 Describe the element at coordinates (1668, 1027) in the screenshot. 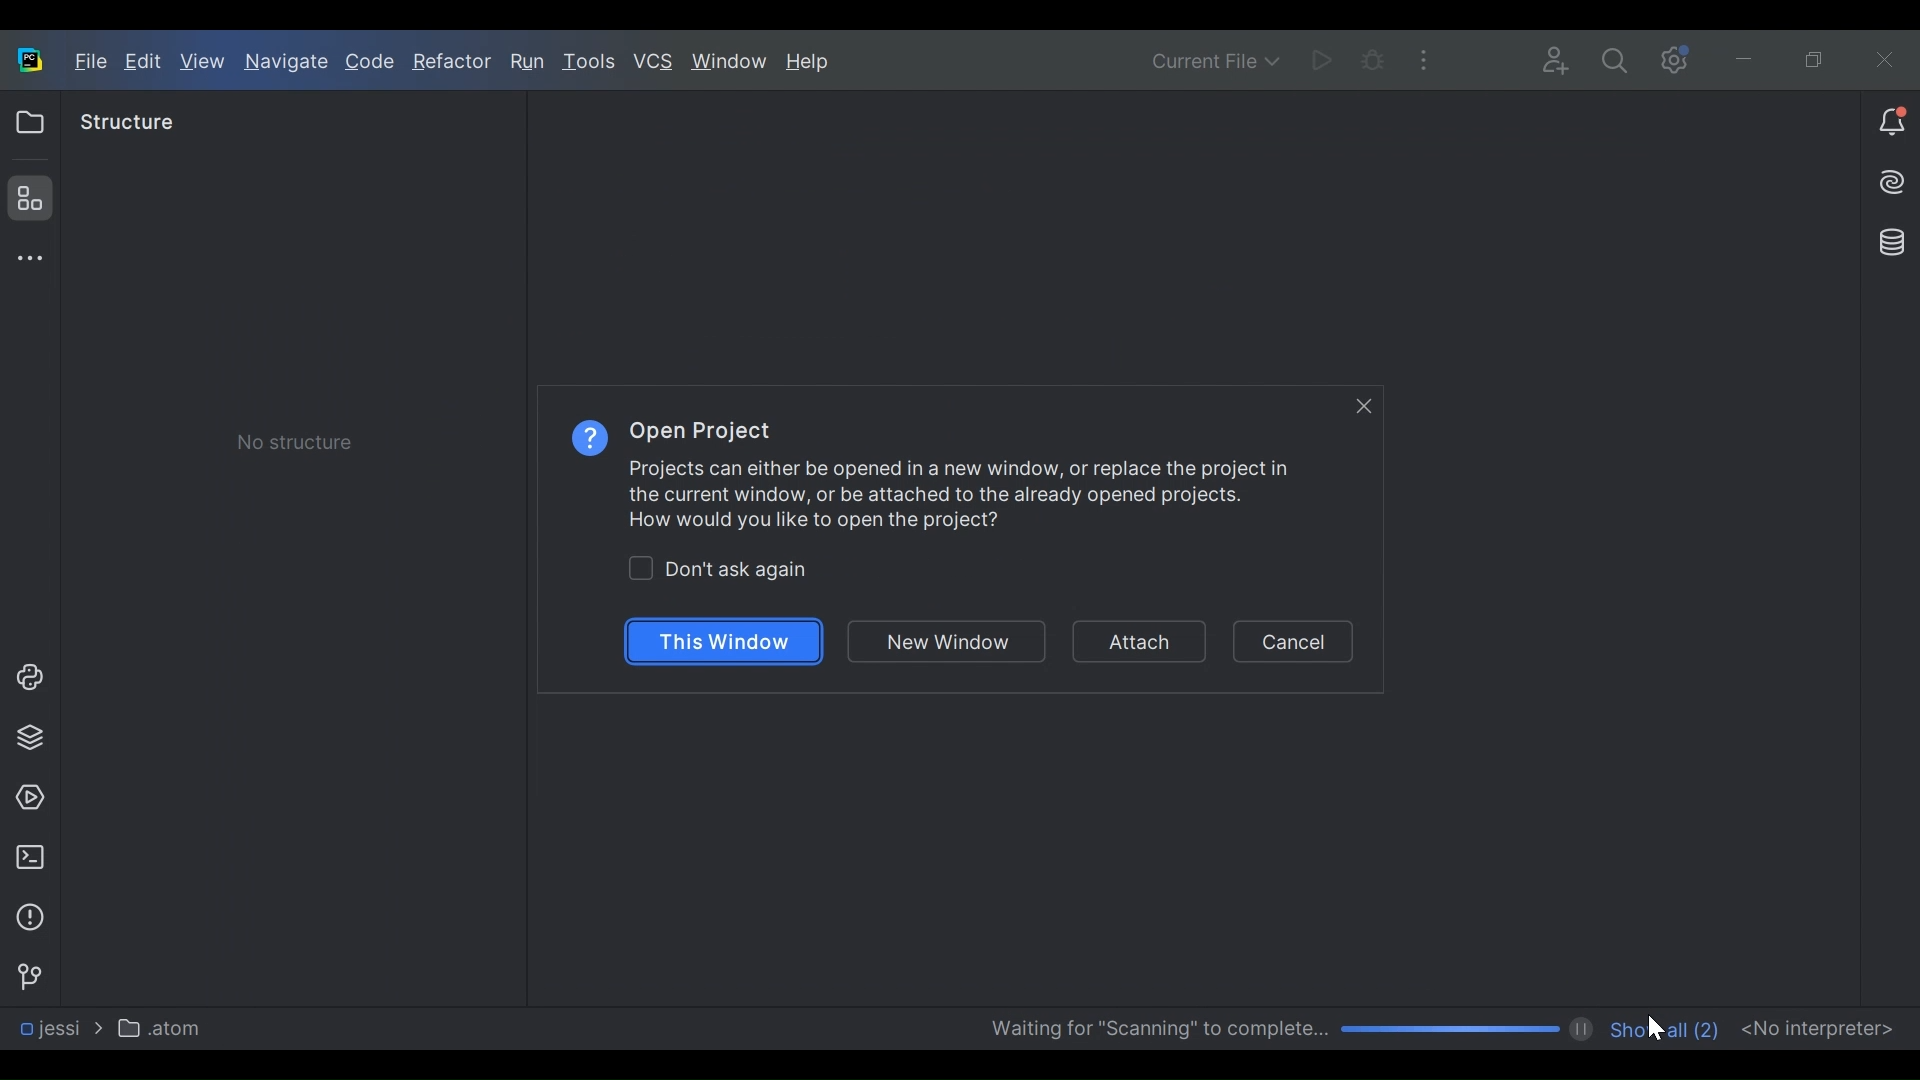

I see `Show all number of files` at that location.